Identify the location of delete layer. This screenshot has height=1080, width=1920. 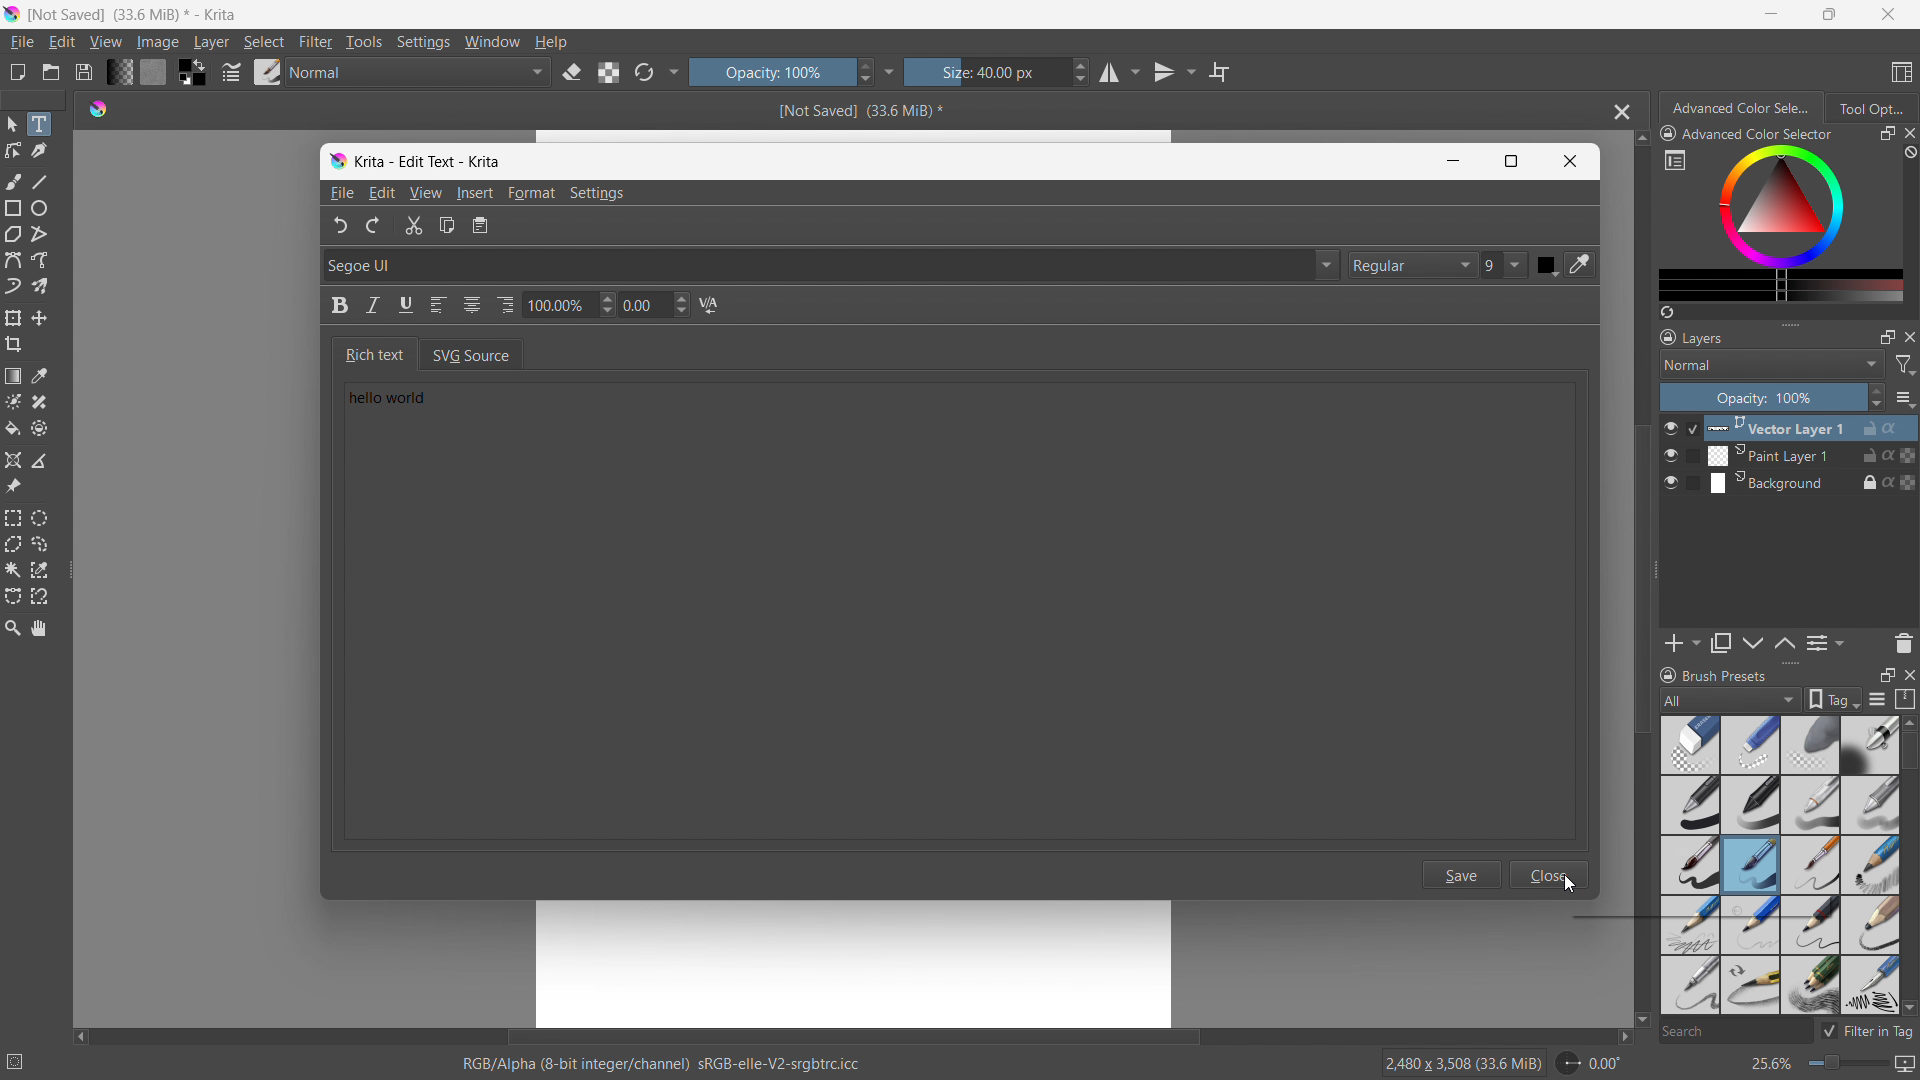
(1903, 642).